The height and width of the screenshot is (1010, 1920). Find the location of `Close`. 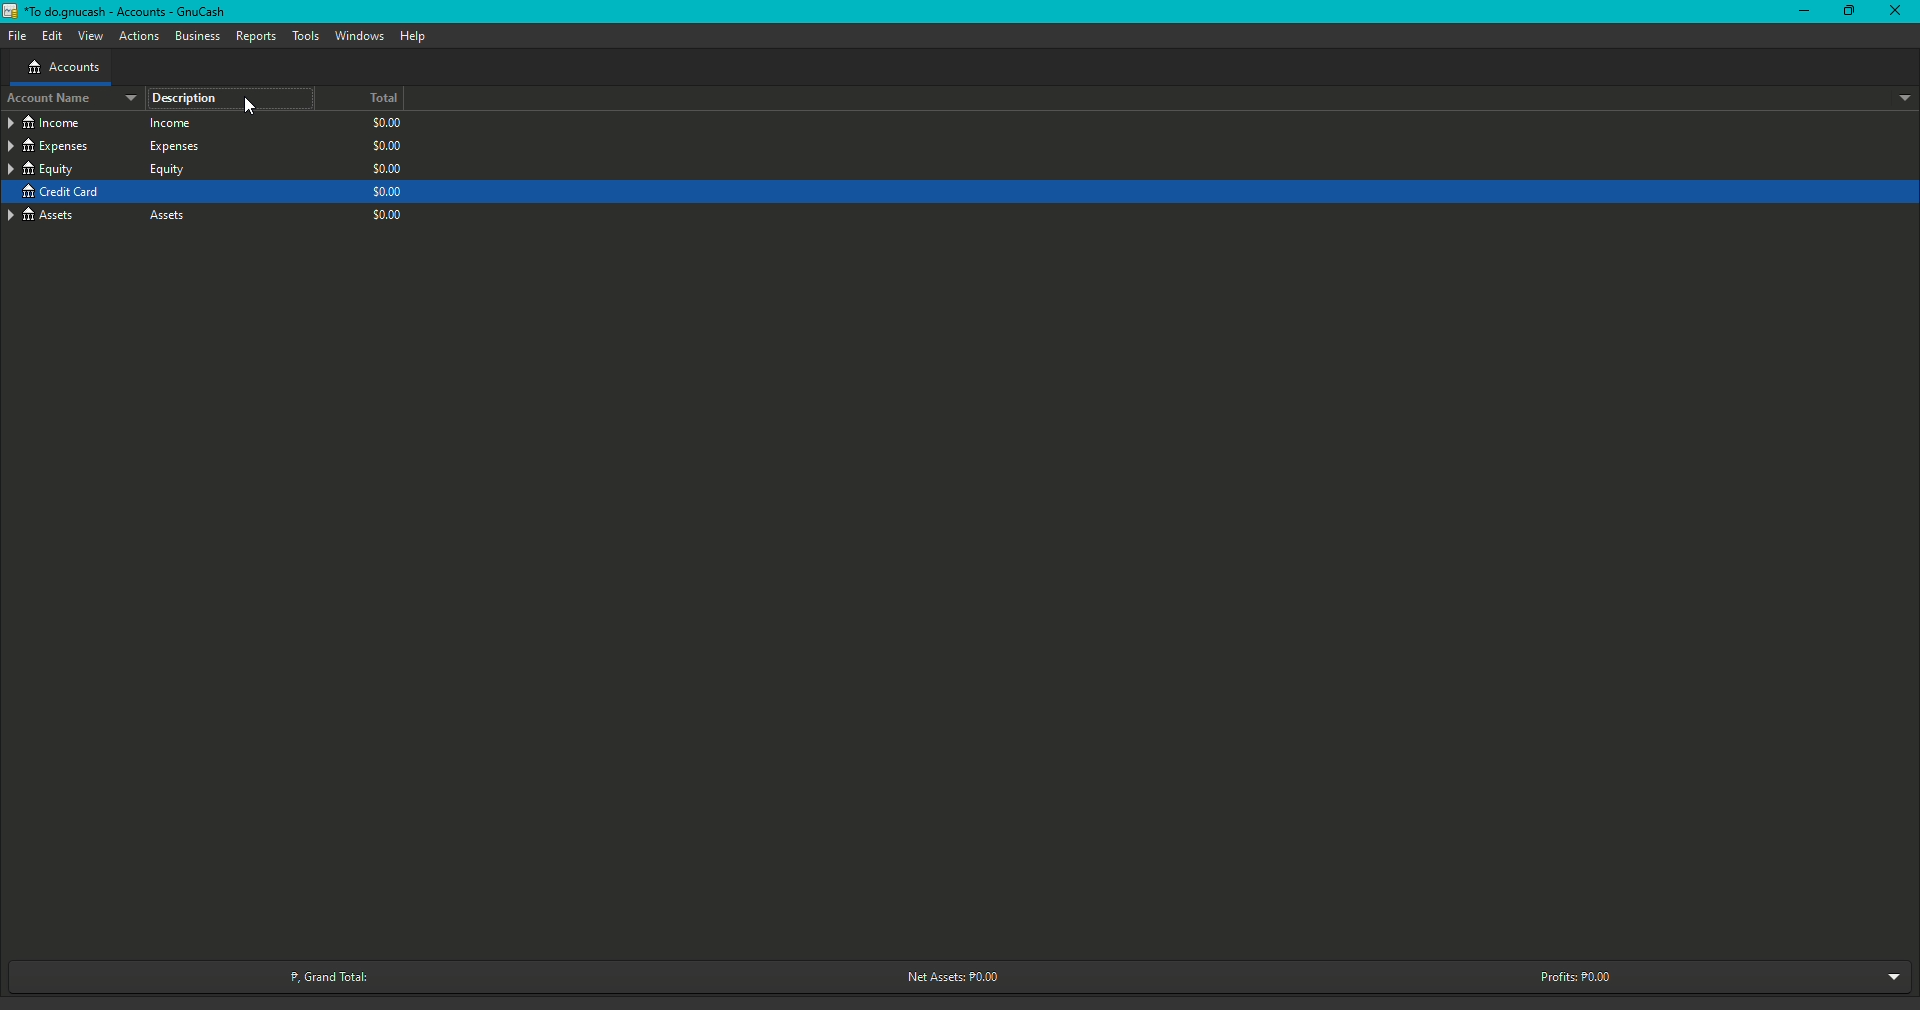

Close is located at coordinates (1894, 12).